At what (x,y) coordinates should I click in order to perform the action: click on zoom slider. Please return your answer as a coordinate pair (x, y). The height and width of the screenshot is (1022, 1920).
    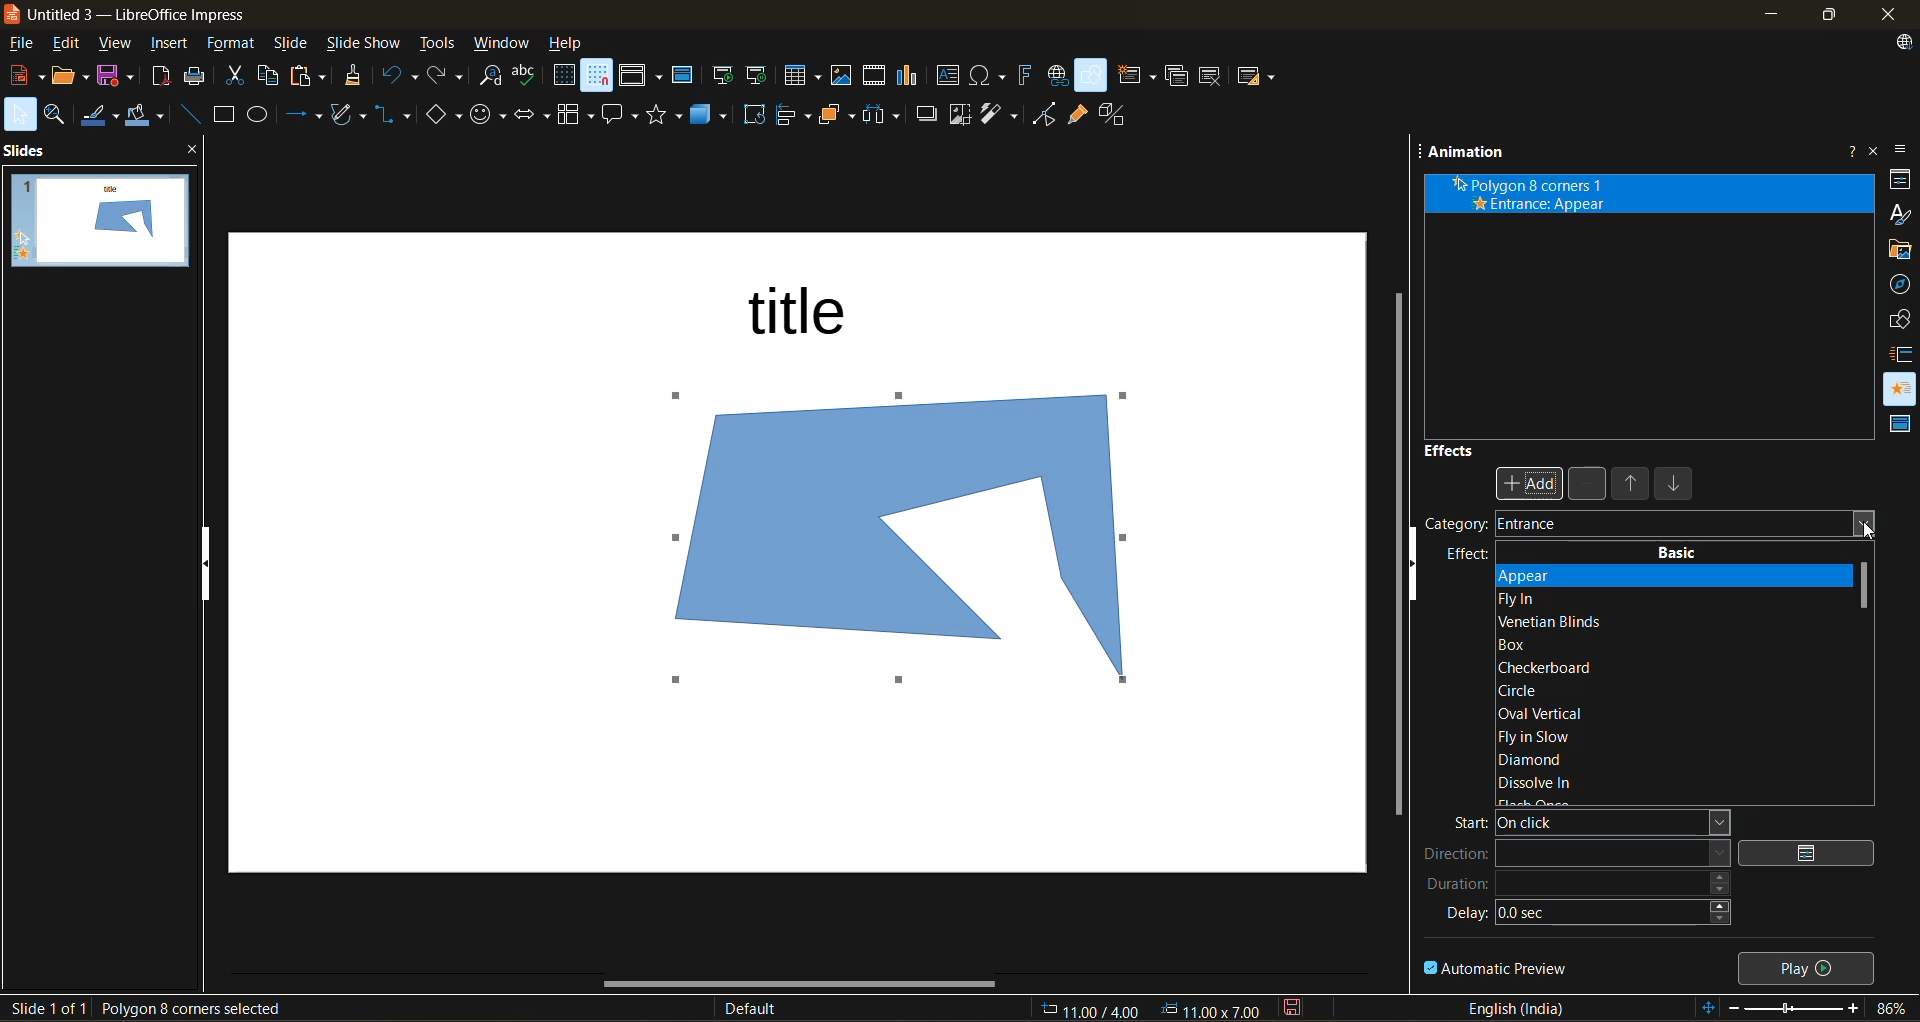
    Looking at the image, I should click on (1793, 1005).